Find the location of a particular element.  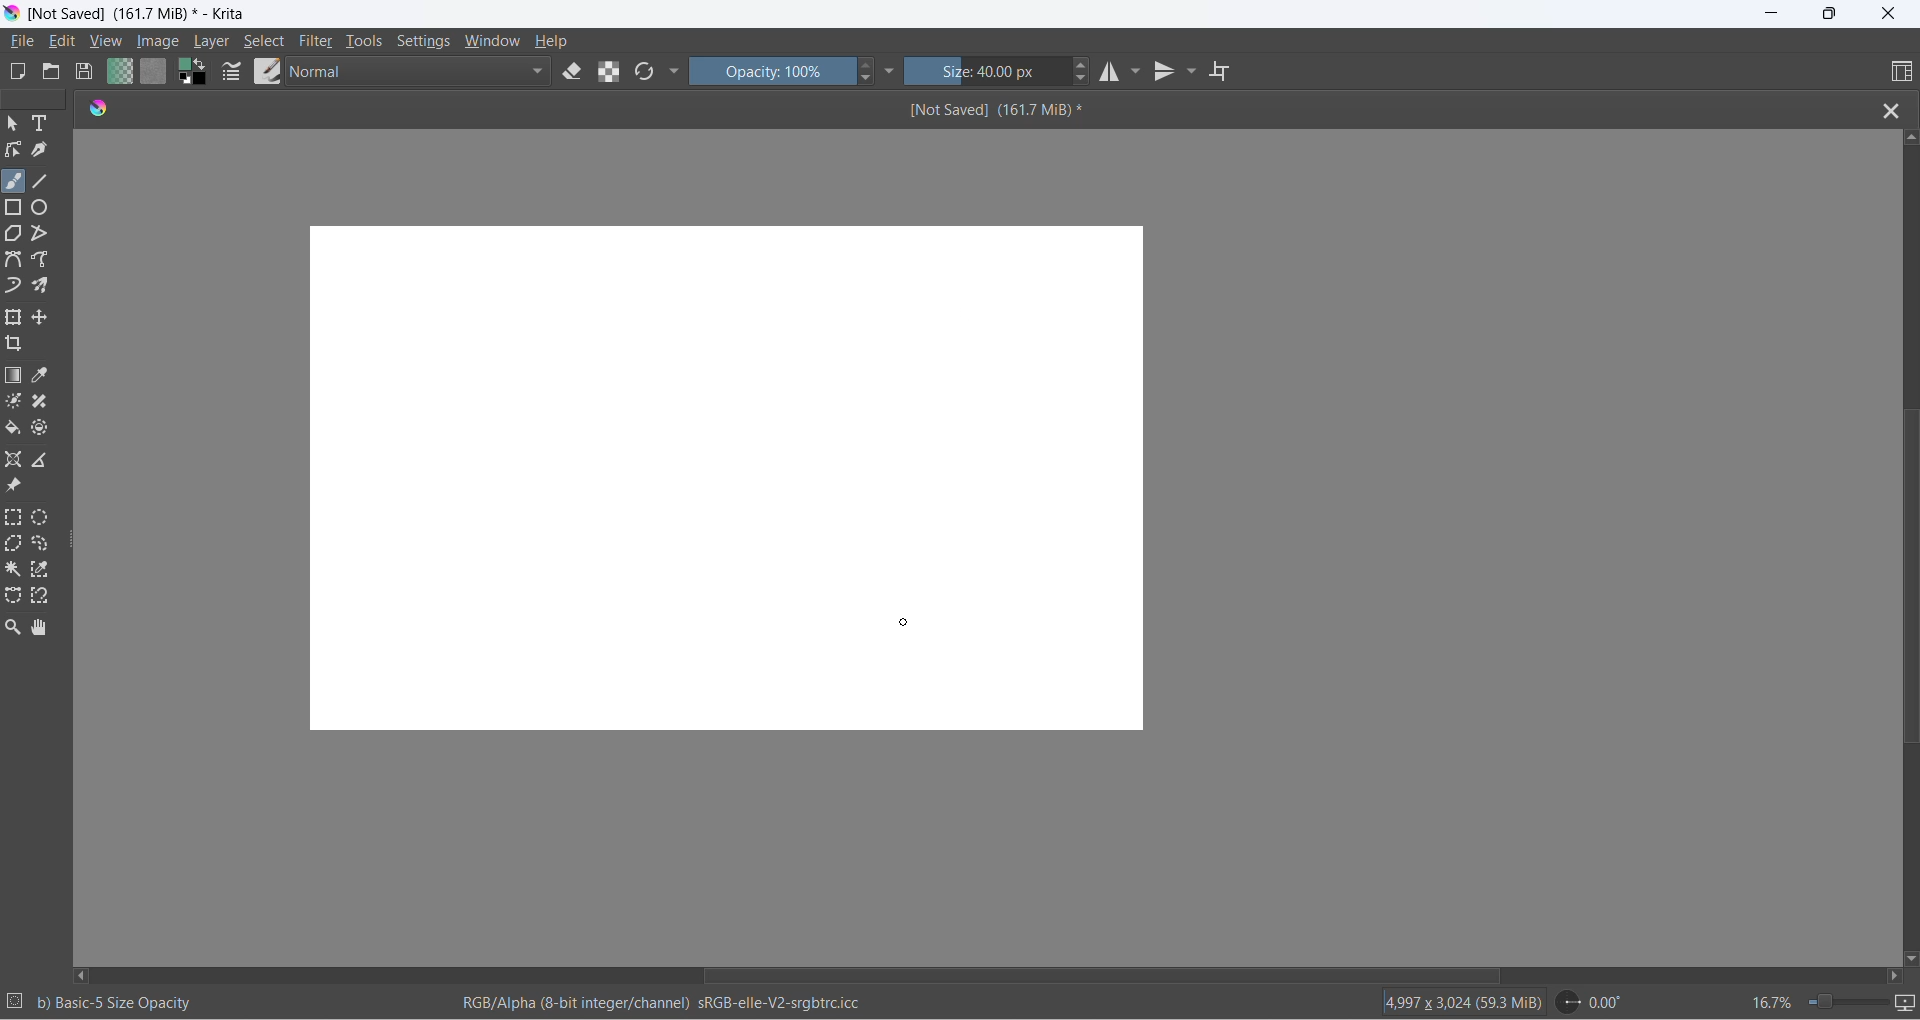

freehand selection tool is located at coordinates (44, 545).